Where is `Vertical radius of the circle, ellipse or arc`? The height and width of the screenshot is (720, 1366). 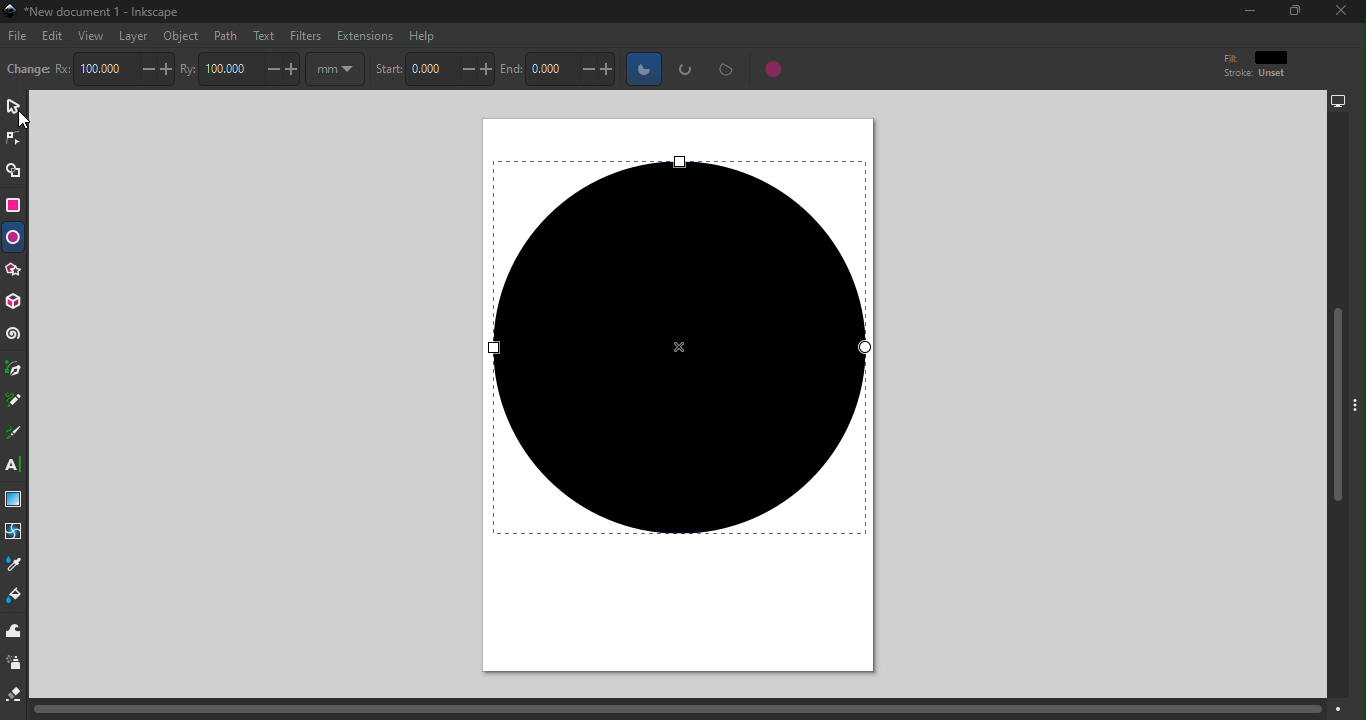 Vertical radius of the circle, ellipse or arc is located at coordinates (249, 69).